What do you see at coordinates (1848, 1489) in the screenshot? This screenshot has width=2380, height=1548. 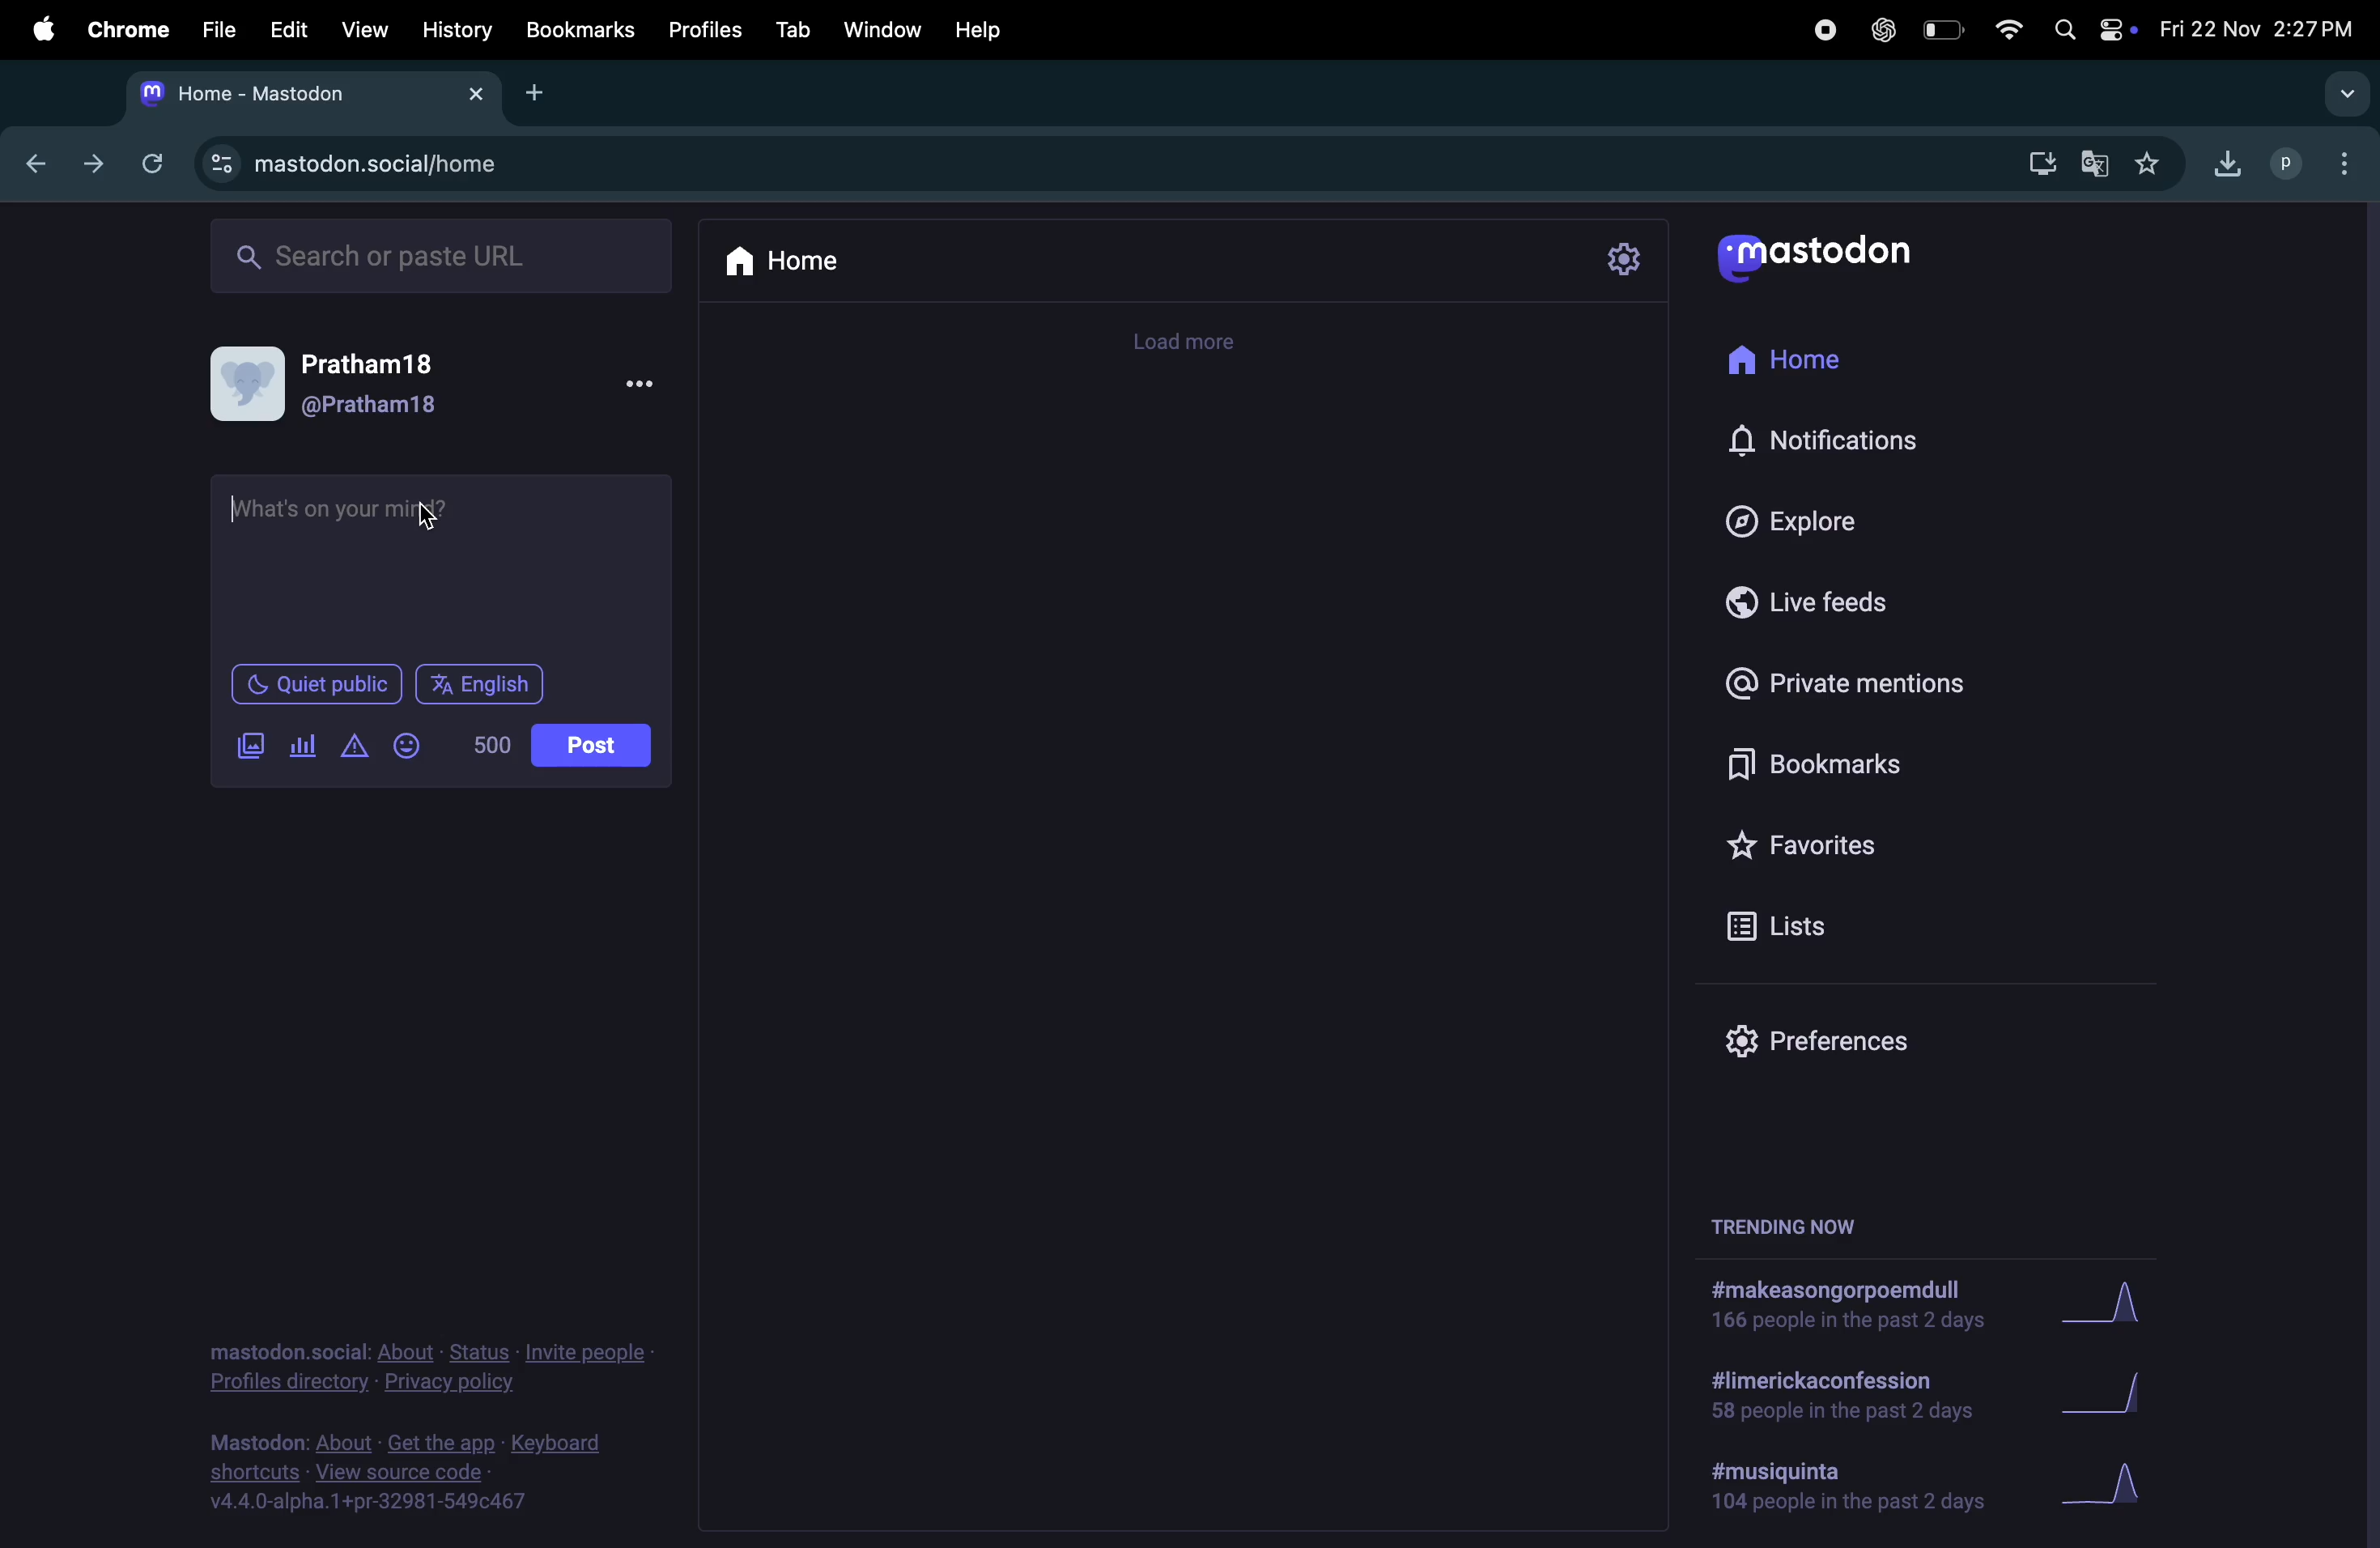 I see `hashtag` at bounding box center [1848, 1489].